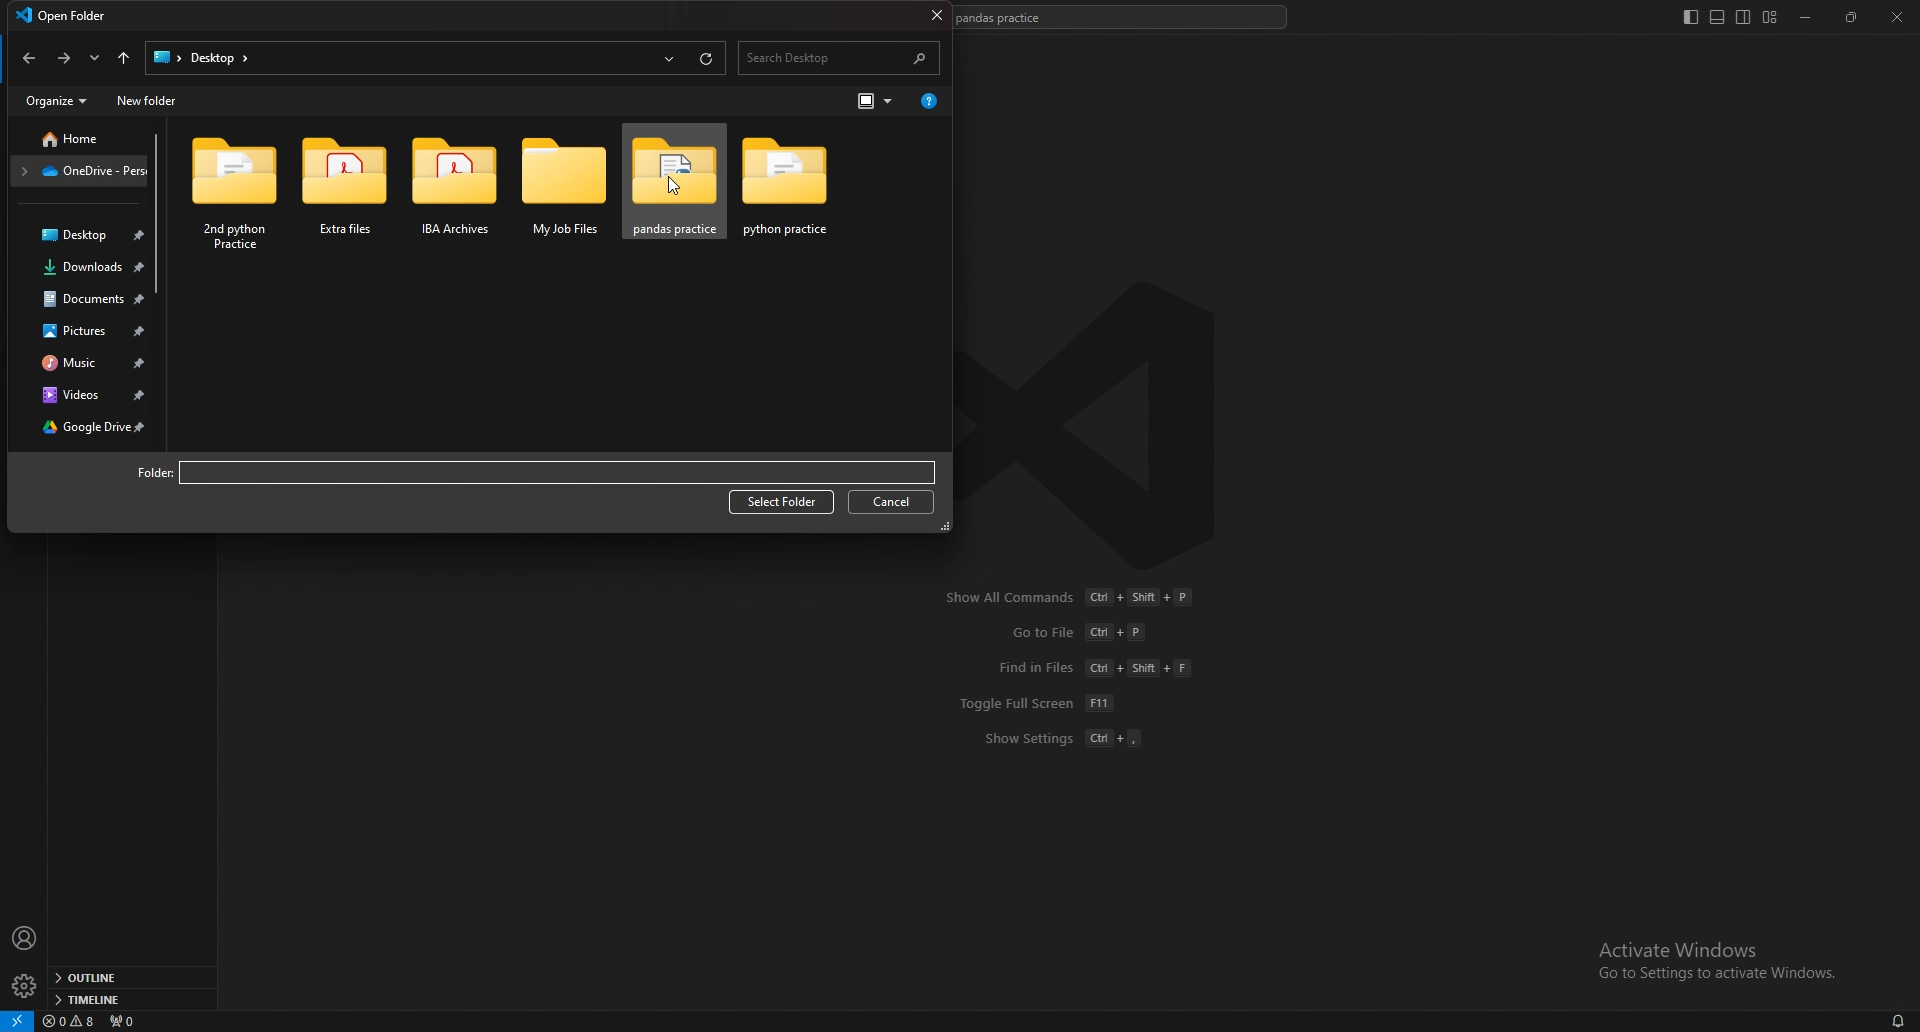 Image resolution: width=1920 pixels, height=1032 pixels. What do you see at coordinates (1854, 17) in the screenshot?
I see `resize` at bounding box center [1854, 17].